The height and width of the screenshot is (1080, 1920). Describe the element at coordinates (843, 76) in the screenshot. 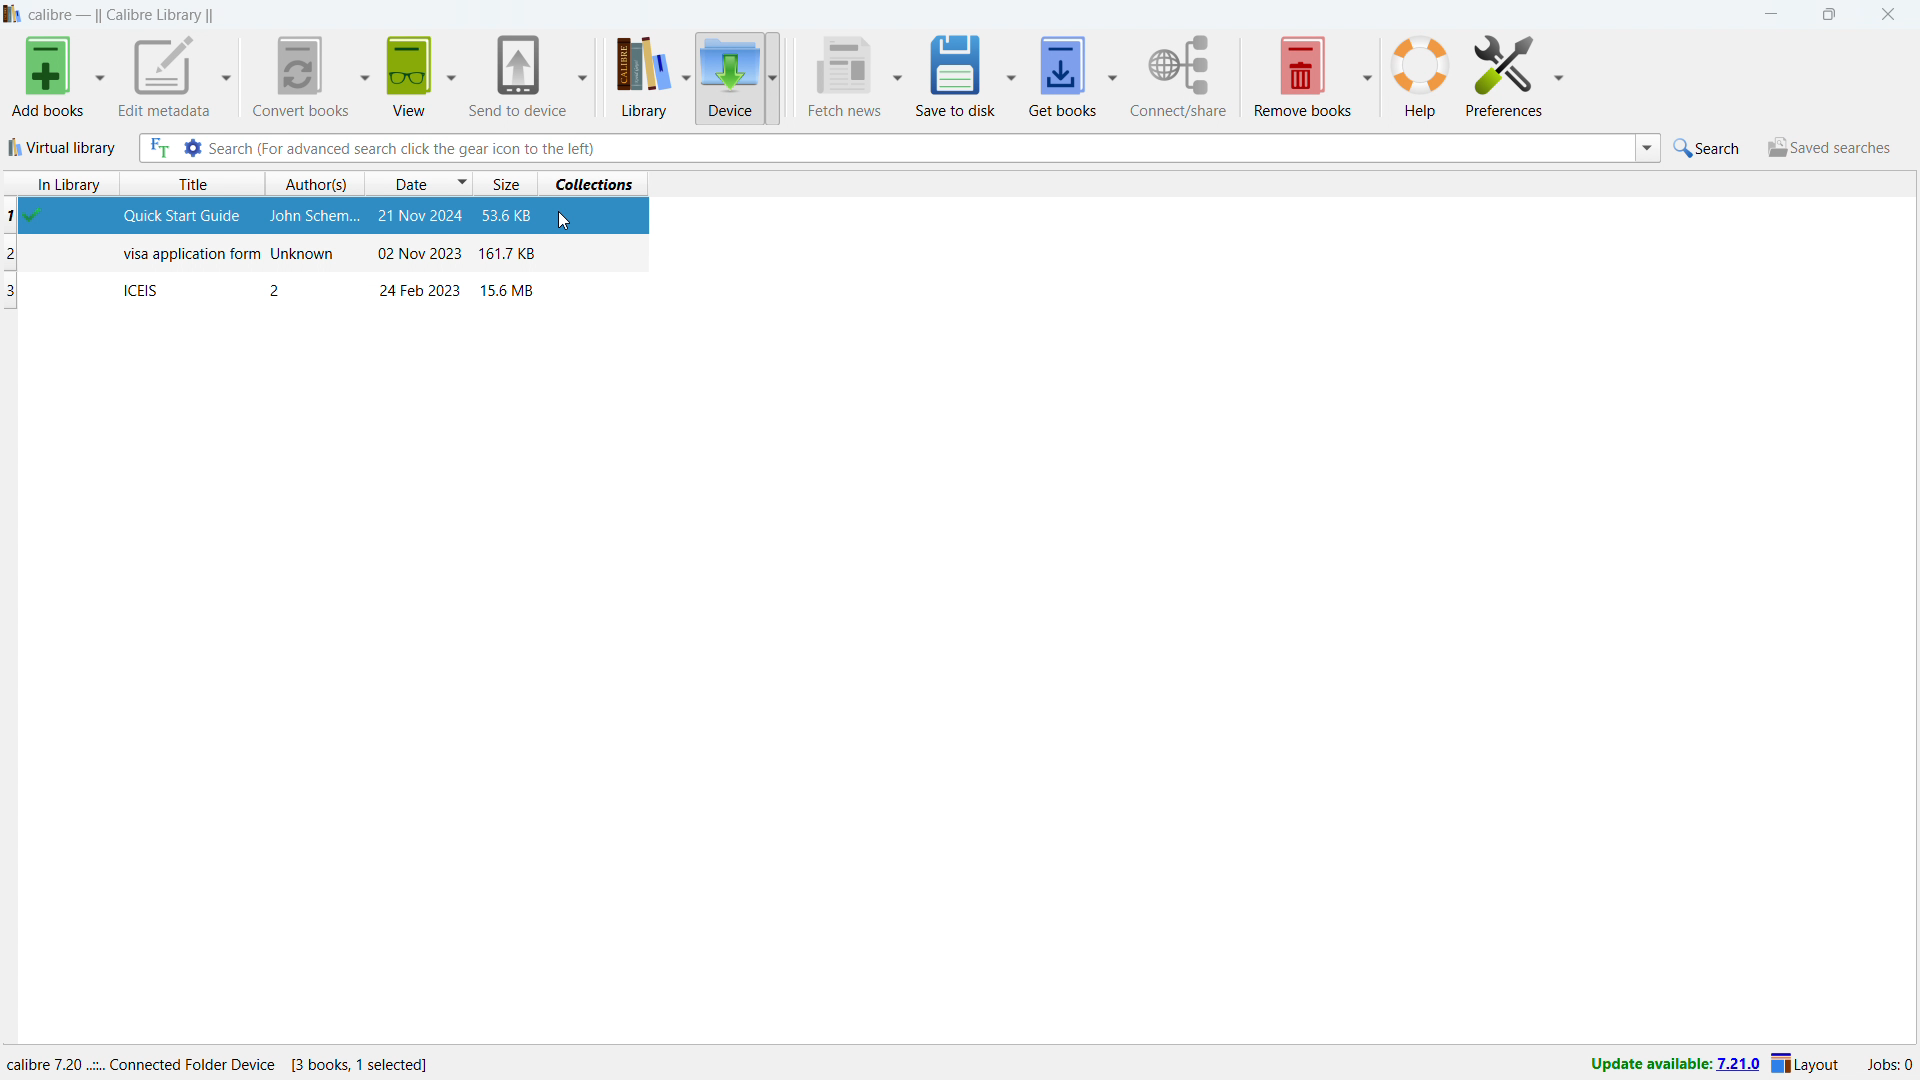

I see `fetch news` at that location.